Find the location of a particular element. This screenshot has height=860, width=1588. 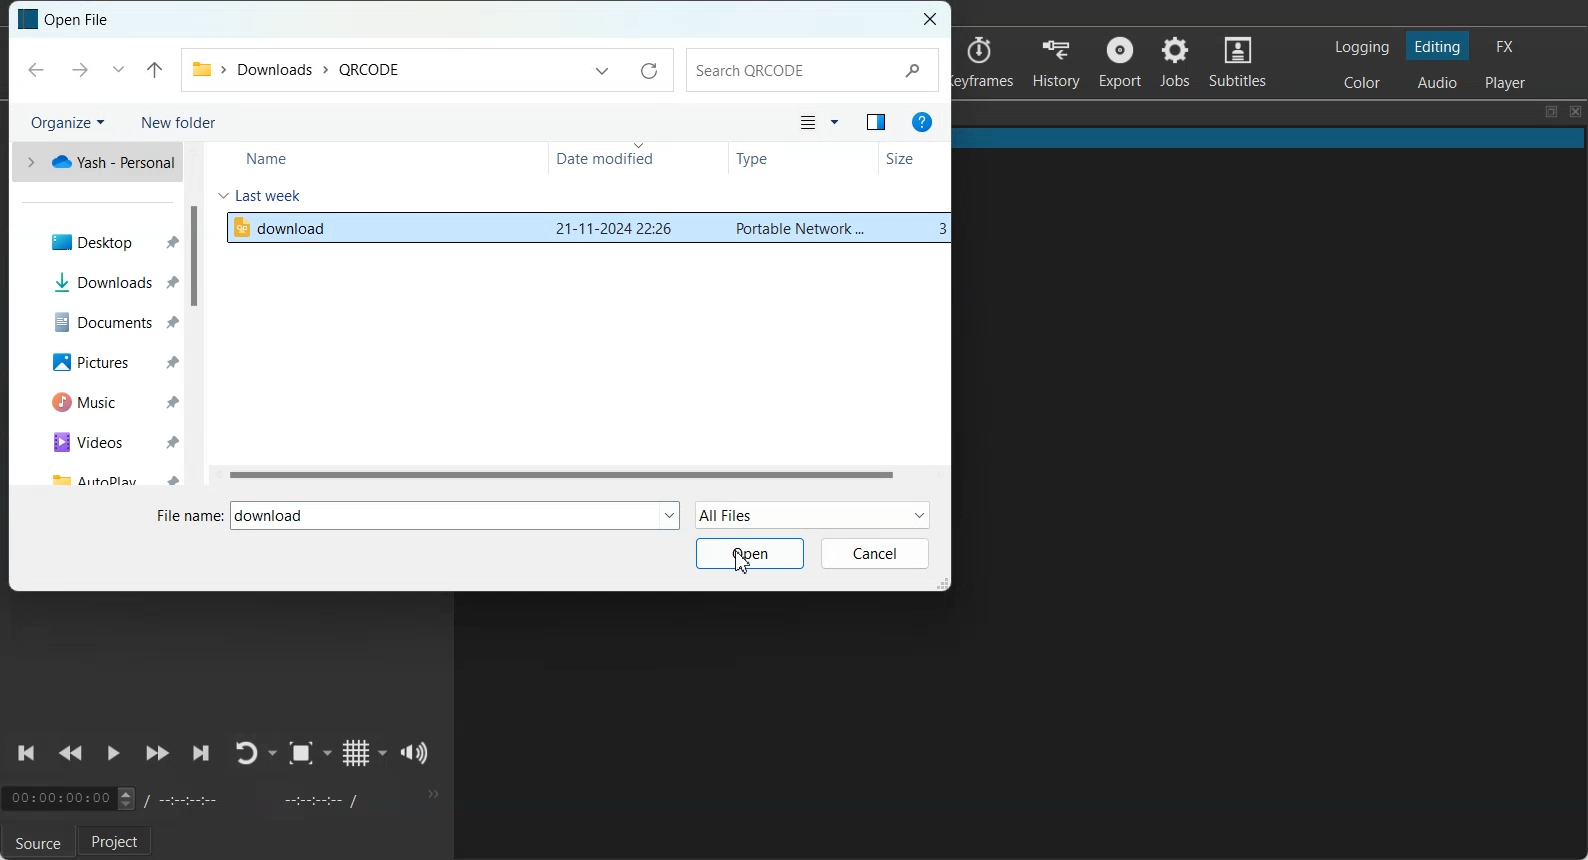

Auto play is located at coordinates (105, 479).